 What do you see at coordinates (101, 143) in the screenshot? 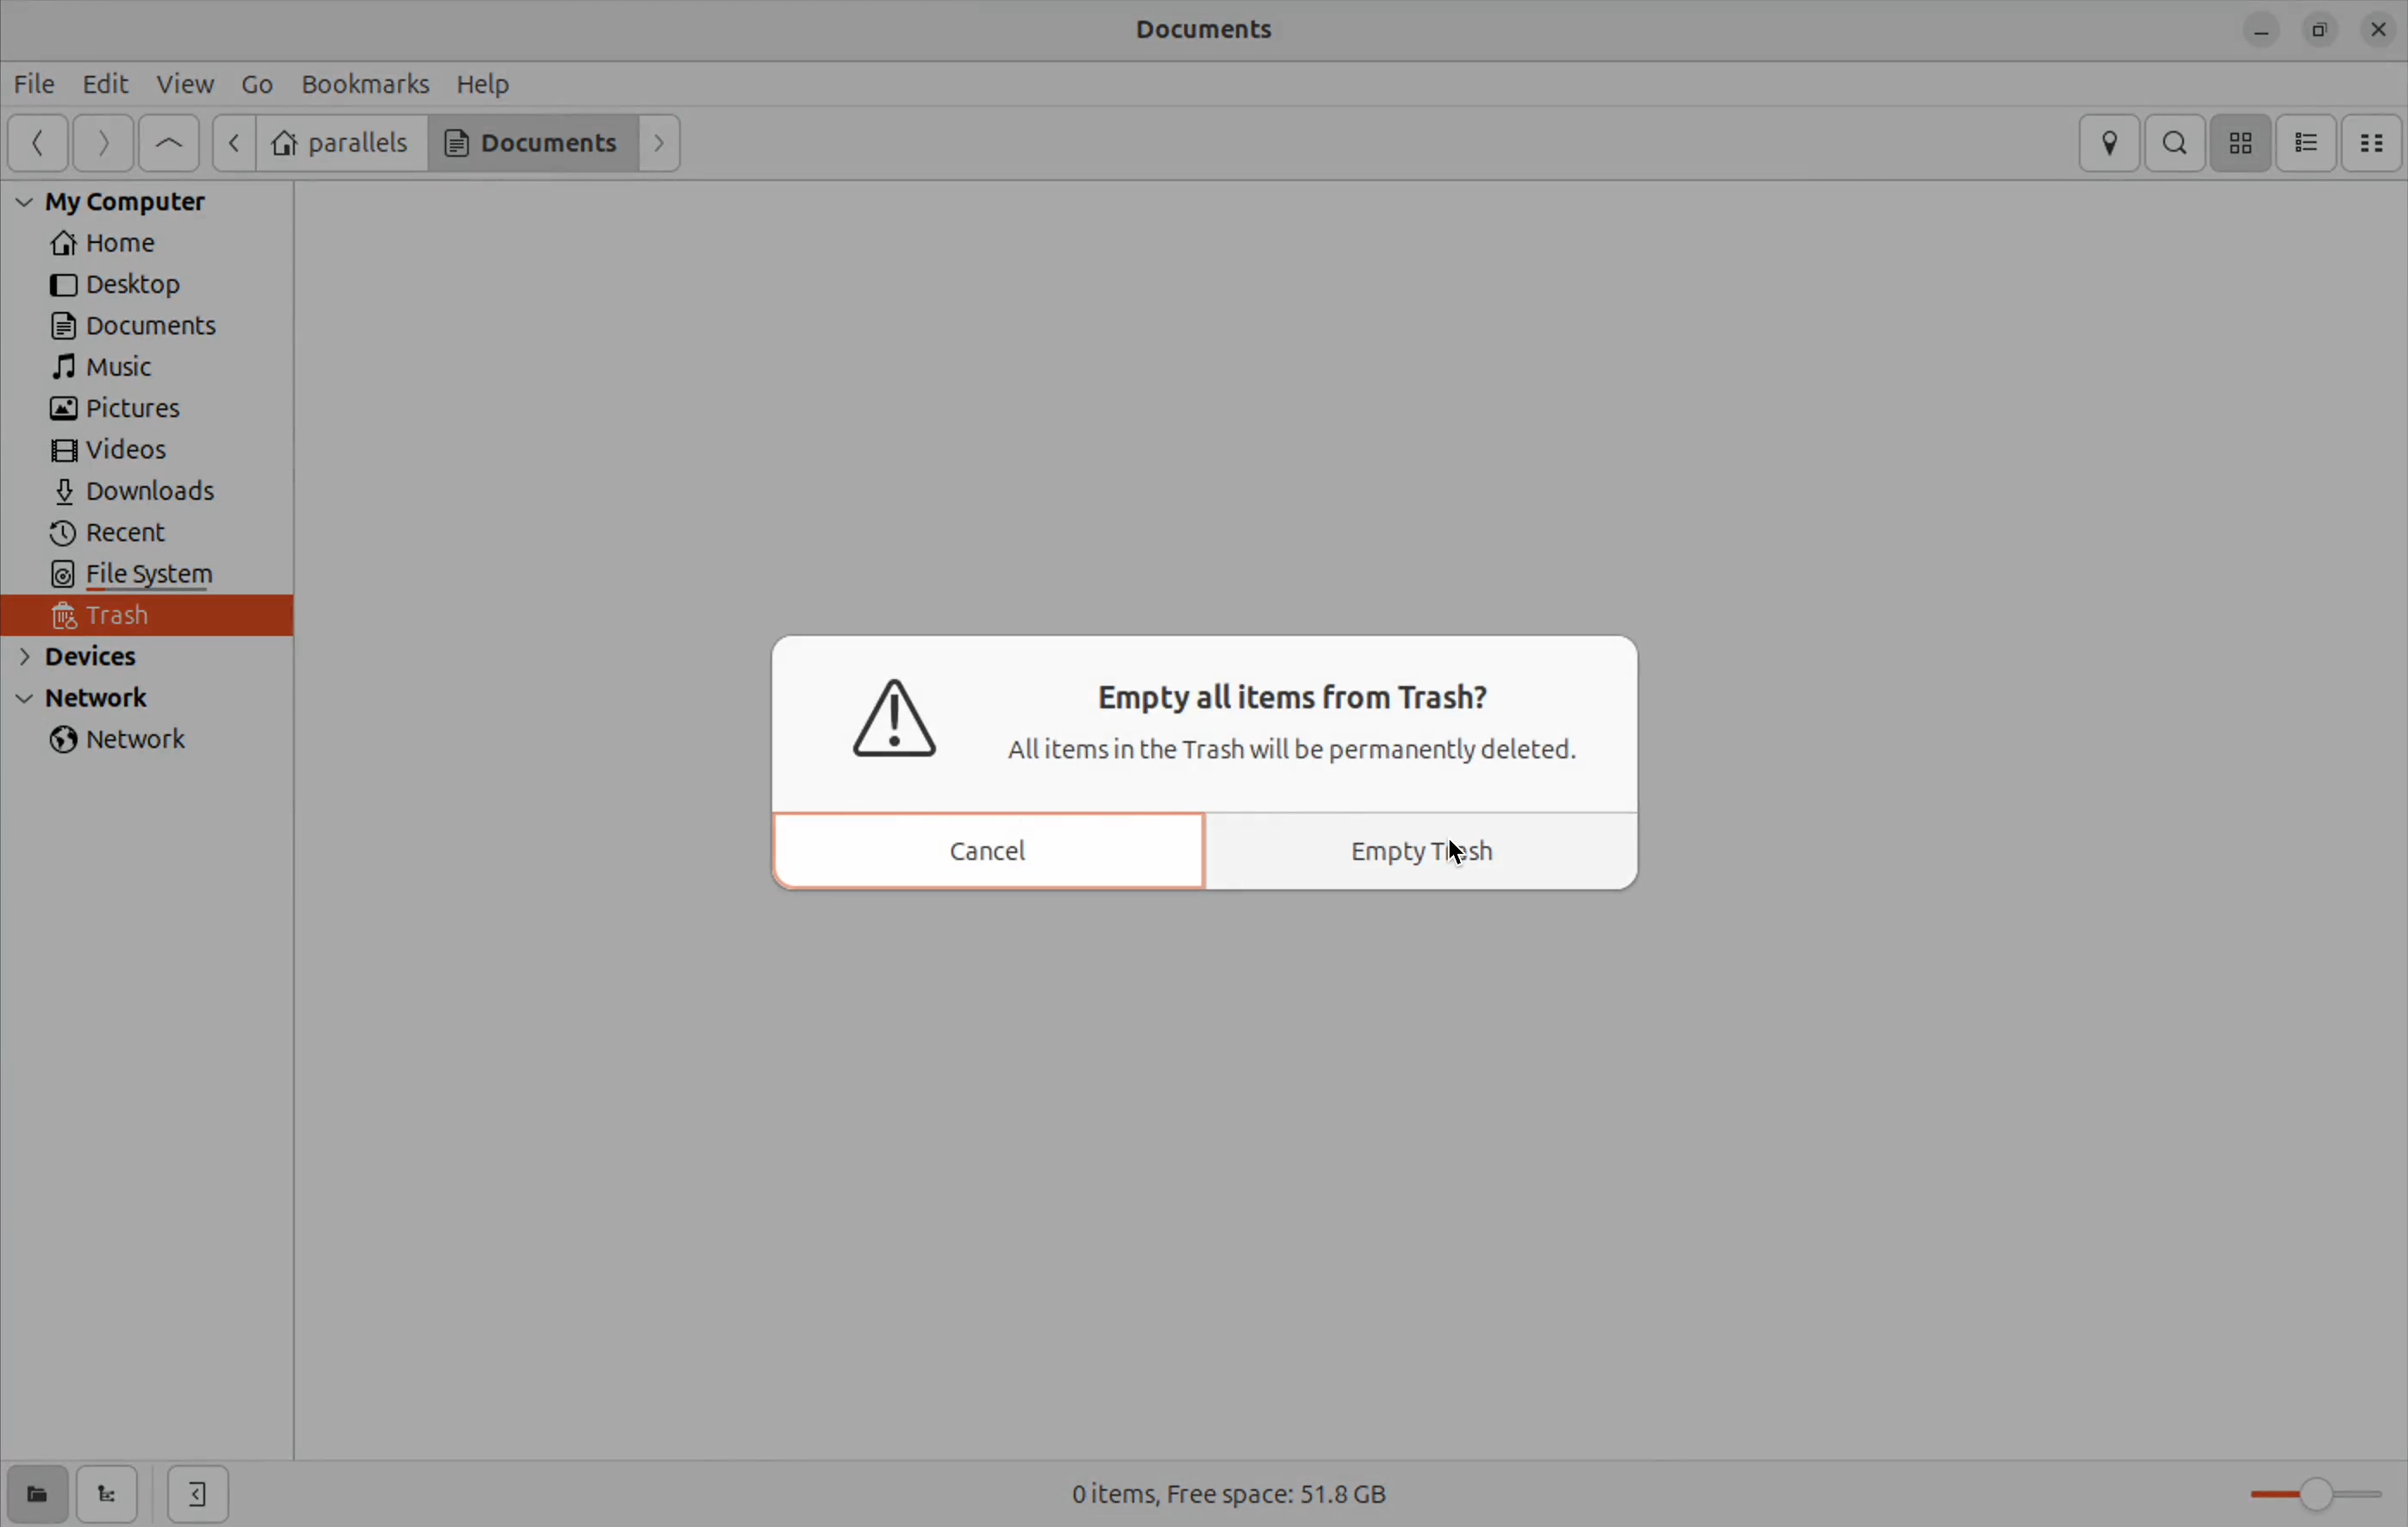
I see `Forward` at bounding box center [101, 143].